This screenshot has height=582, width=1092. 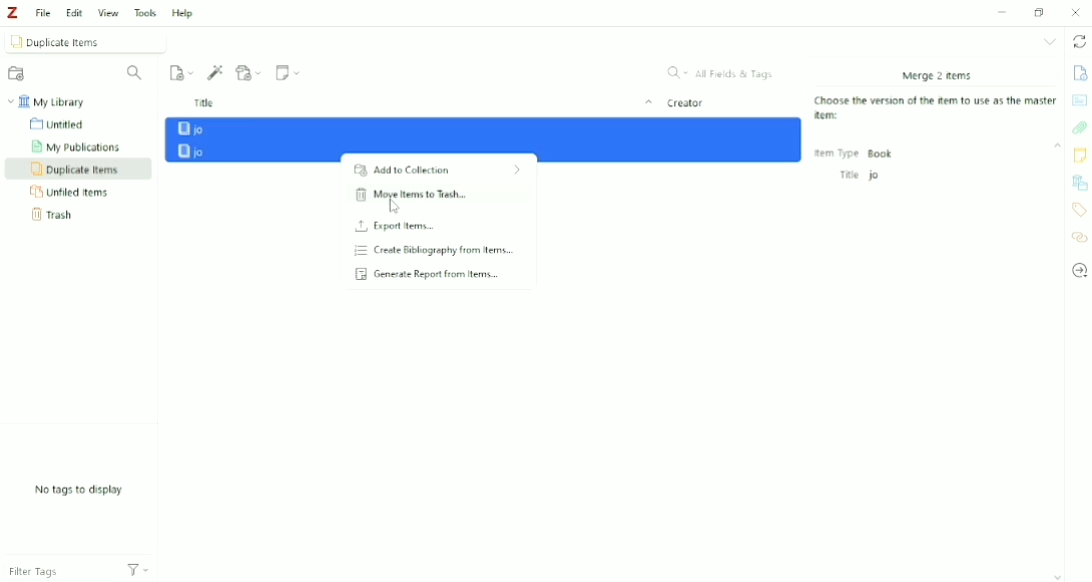 I want to click on Logo, so click(x=14, y=13).